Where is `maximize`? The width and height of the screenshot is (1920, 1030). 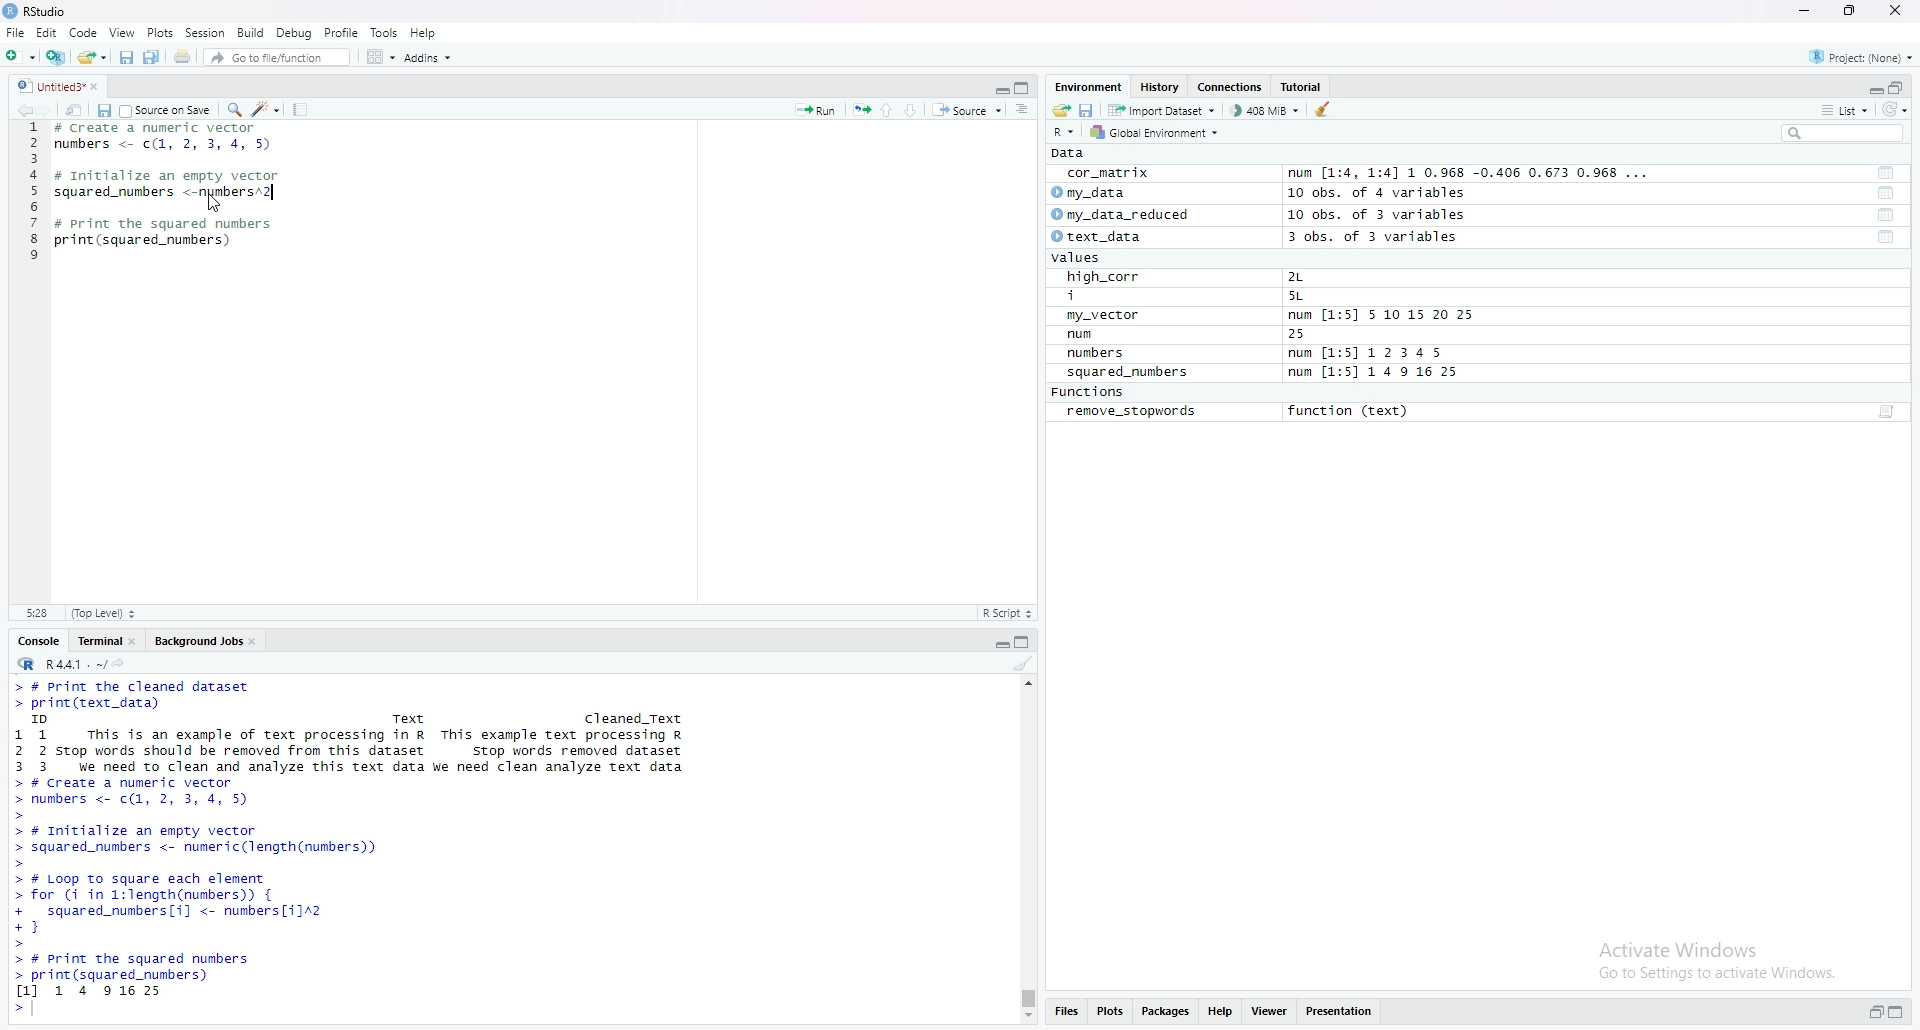 maximize is located at coordinates (1898, 86).